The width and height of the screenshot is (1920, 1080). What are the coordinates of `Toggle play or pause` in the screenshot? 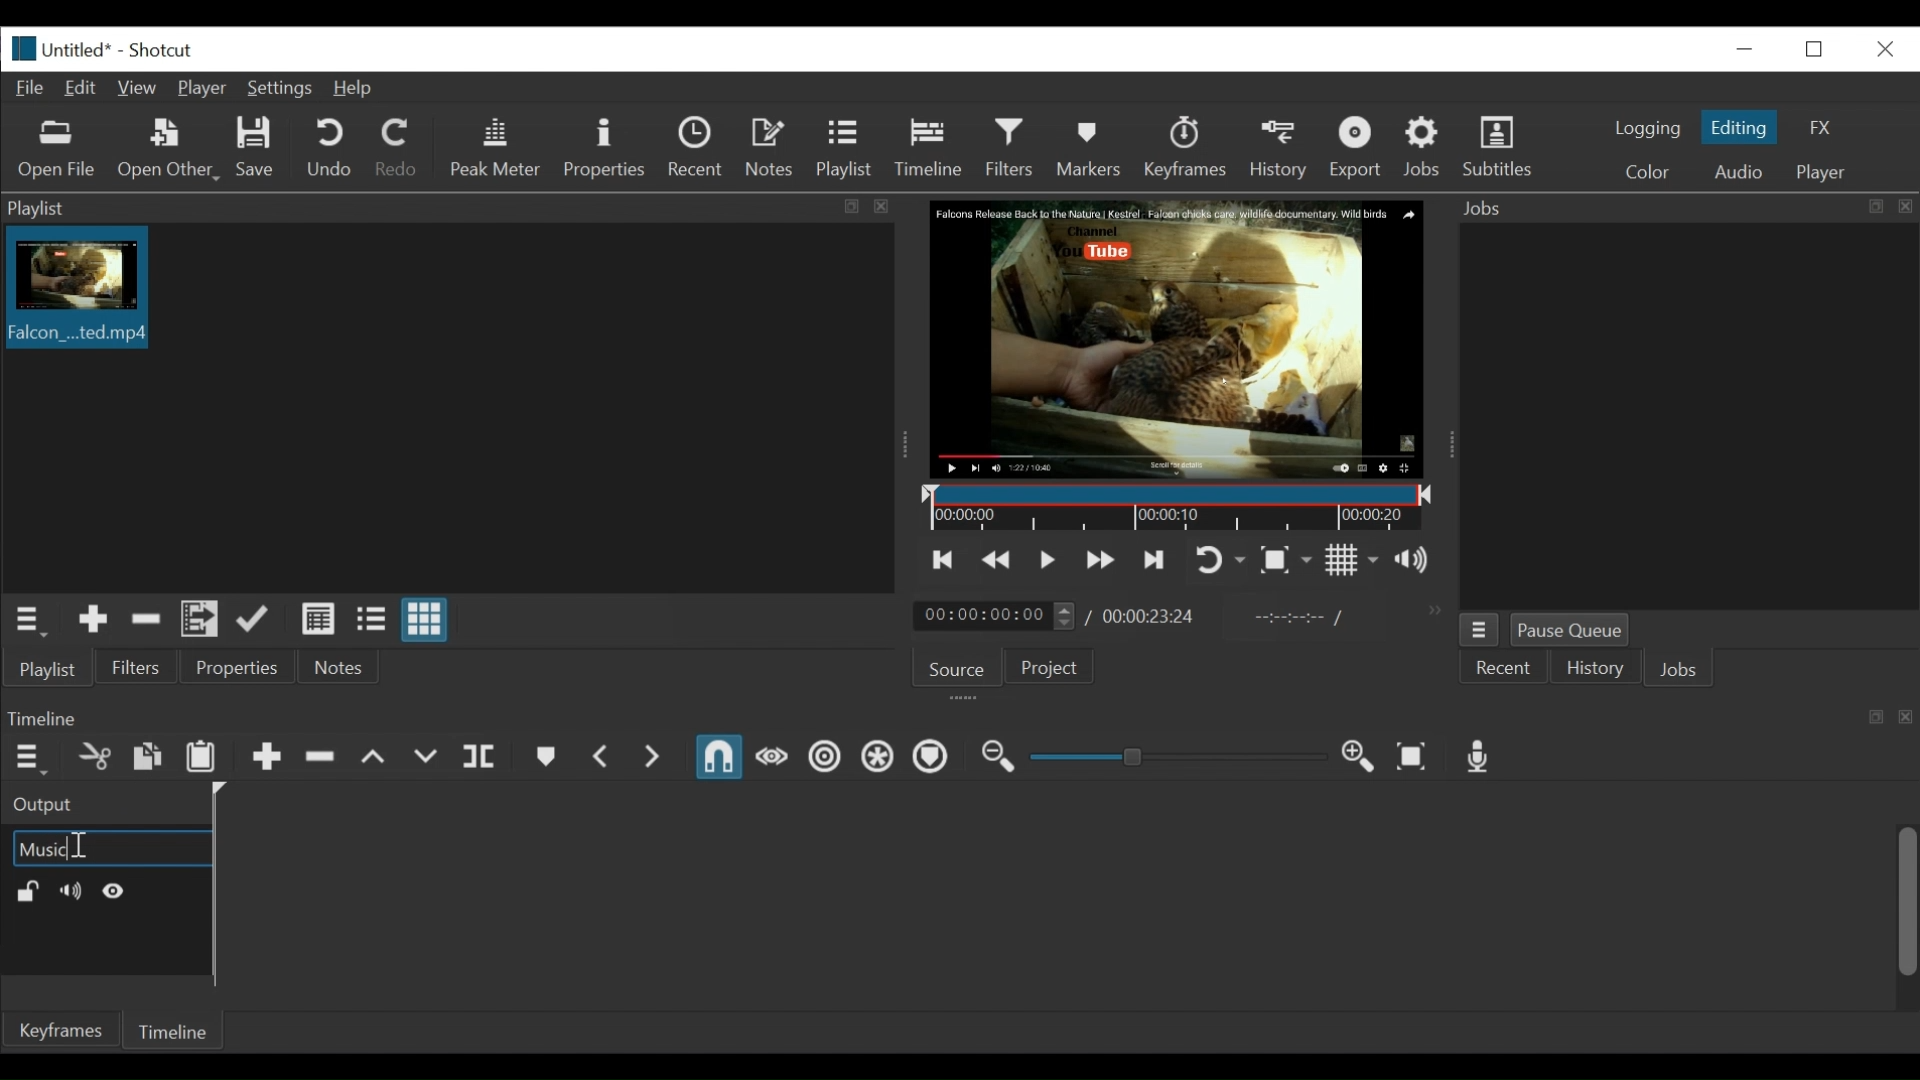 It's located at (1049, 561).